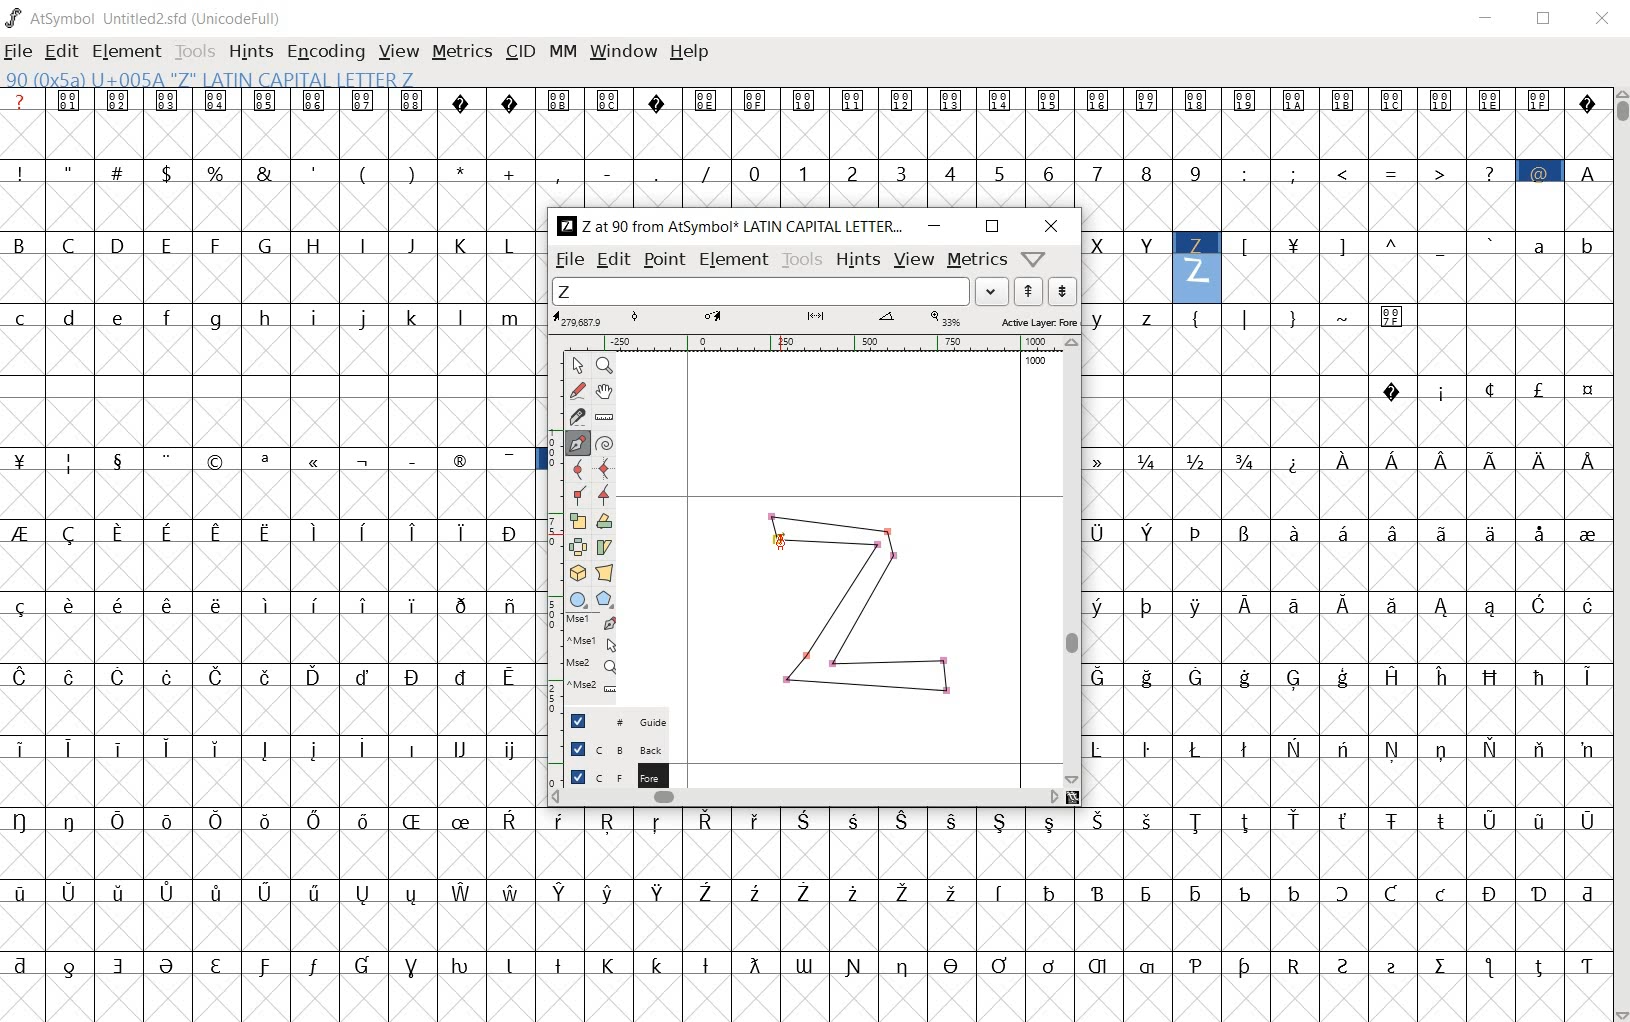 The image size is (1630, 1022). I want to click on 90(0x5a) U+005A "Z" LATIN CAPITAL LETTER Z, so click(1198, 266).